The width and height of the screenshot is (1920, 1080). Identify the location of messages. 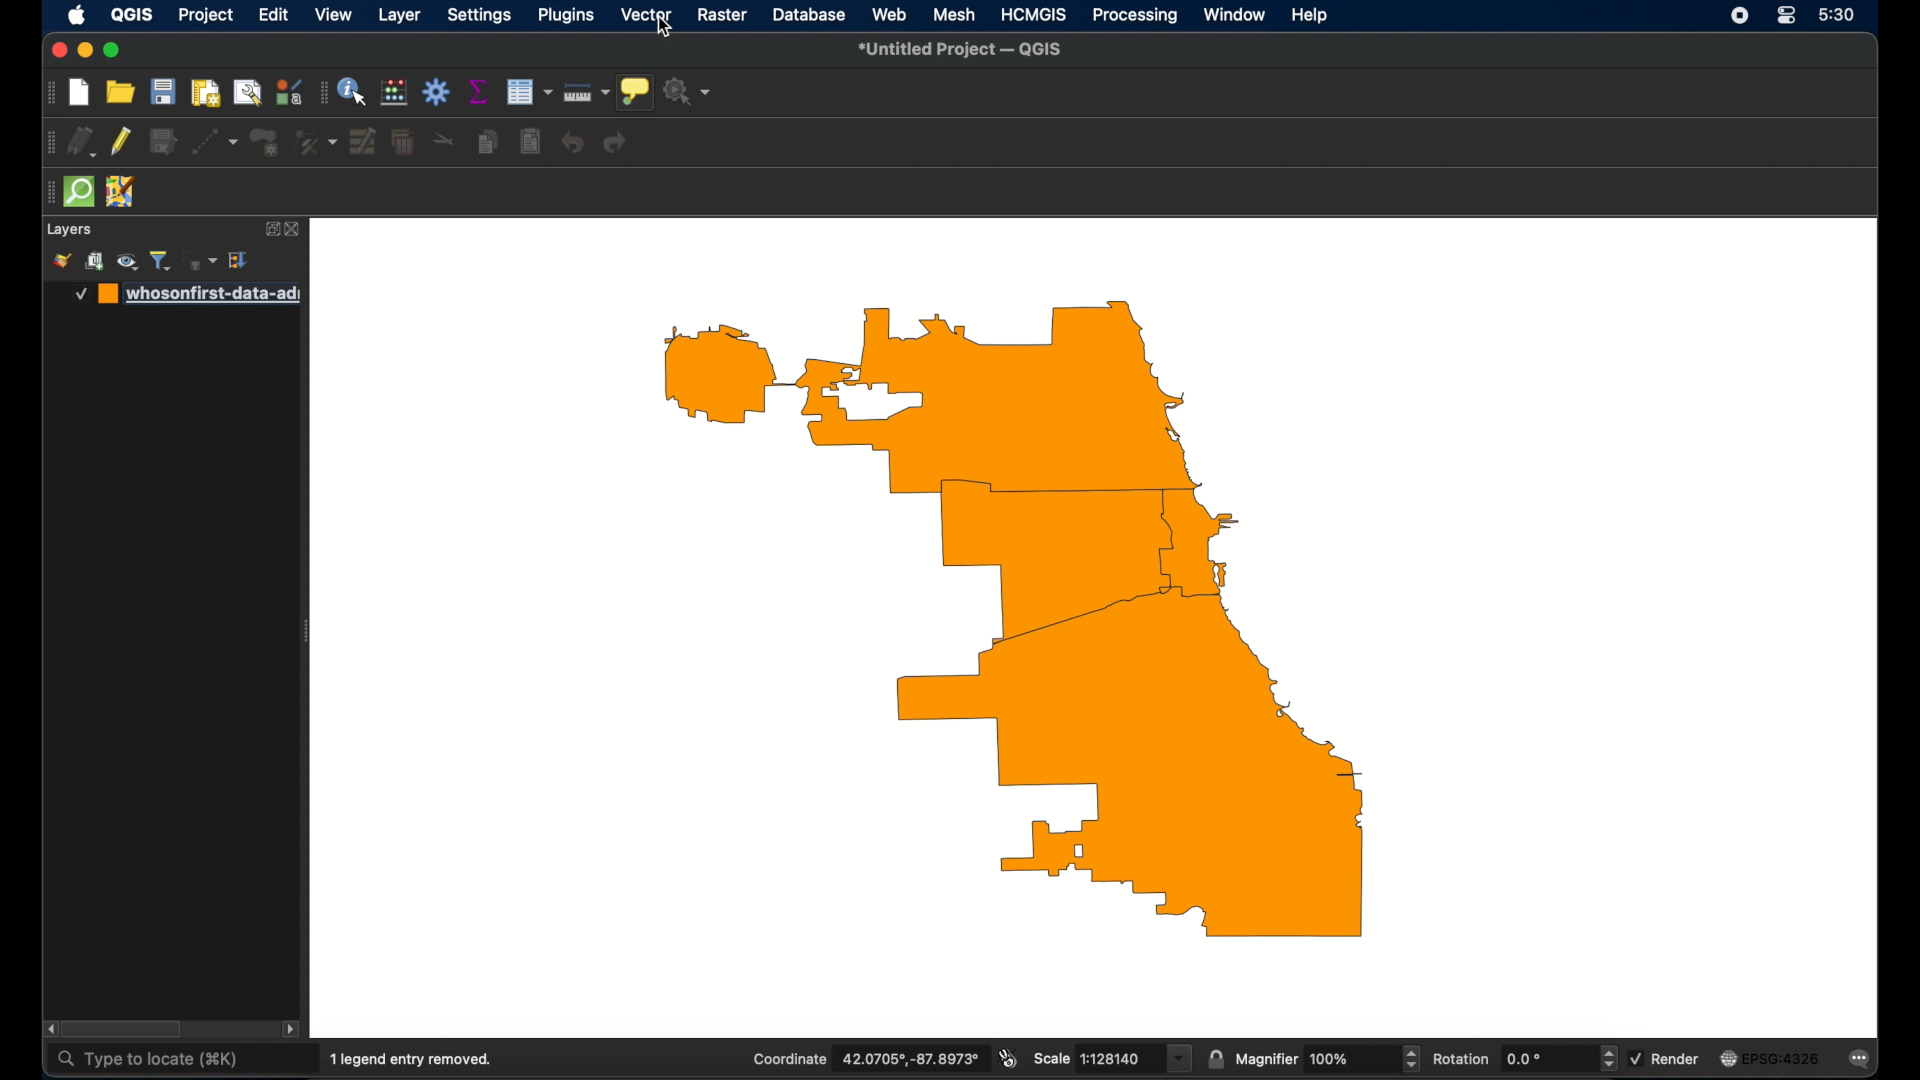
(1862, 1060).